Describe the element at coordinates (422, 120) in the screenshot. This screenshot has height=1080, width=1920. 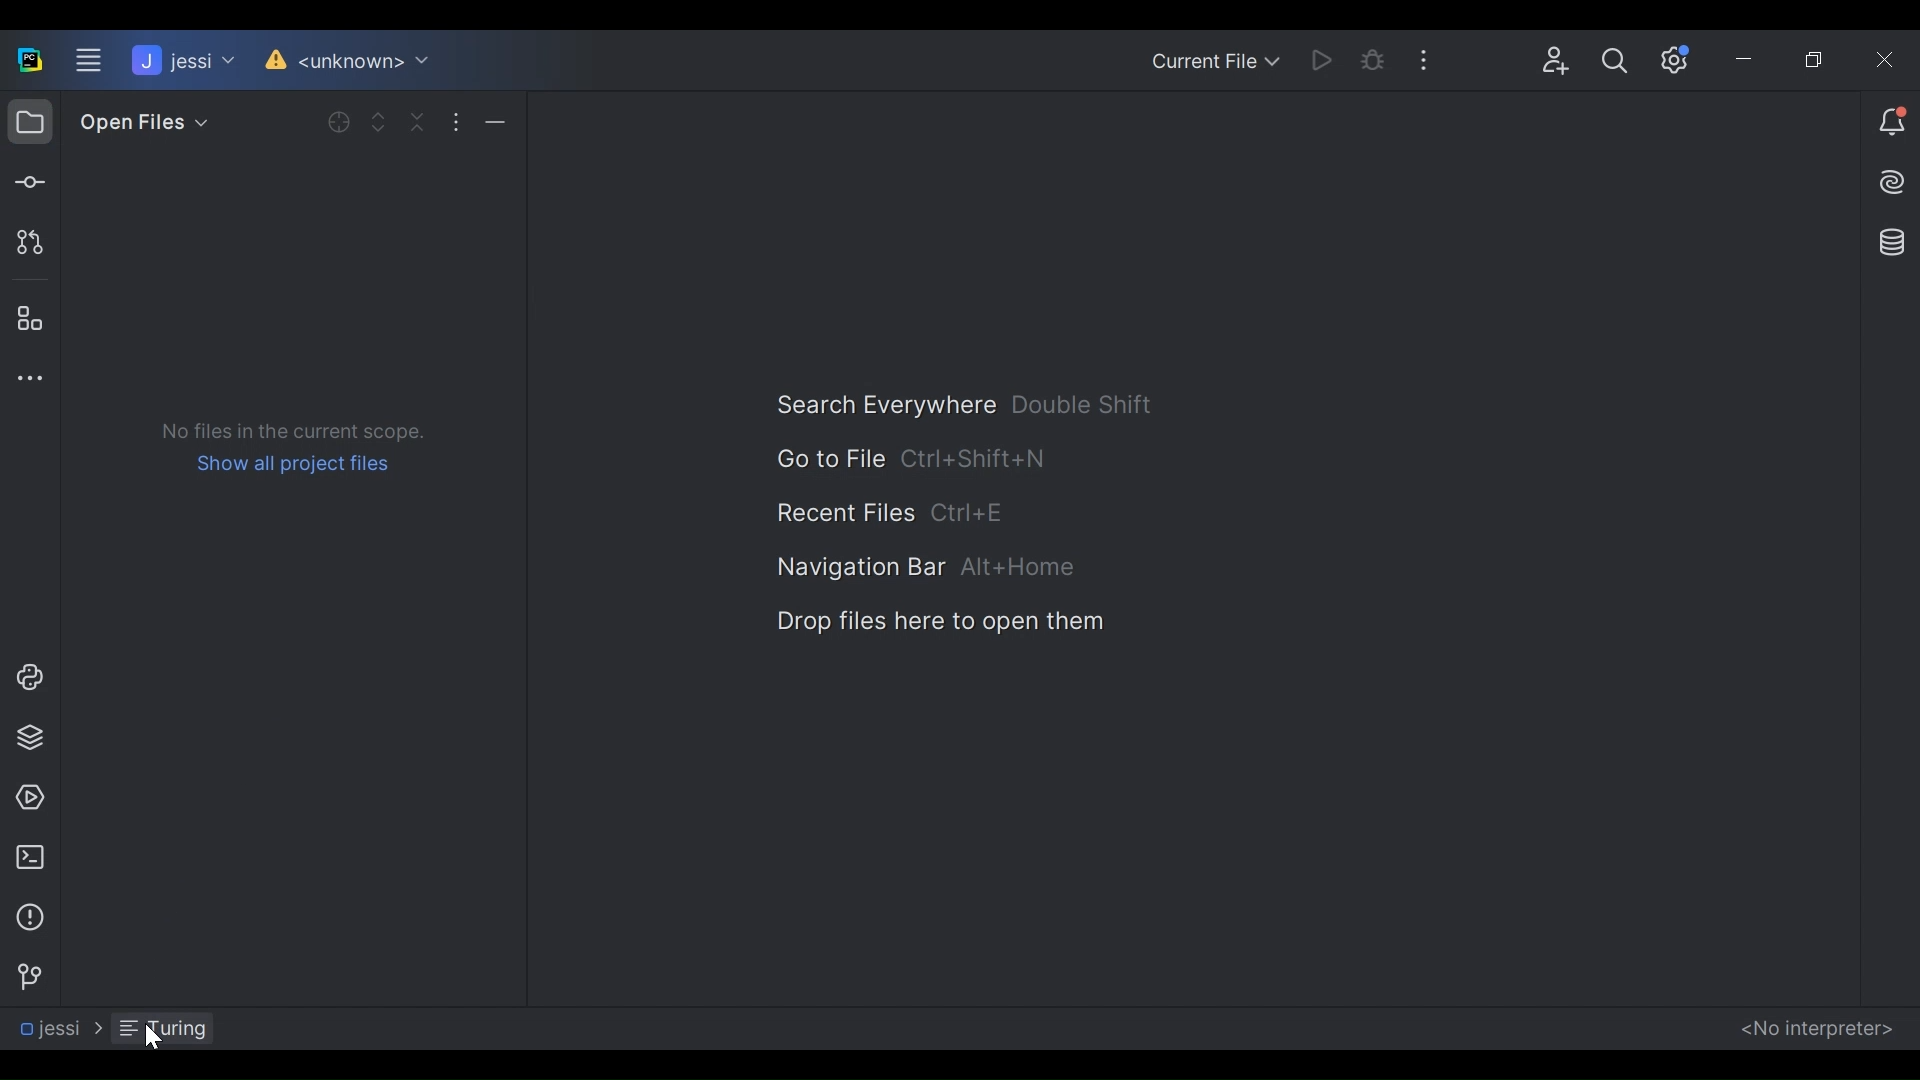
I see `Collapse all` at that location.